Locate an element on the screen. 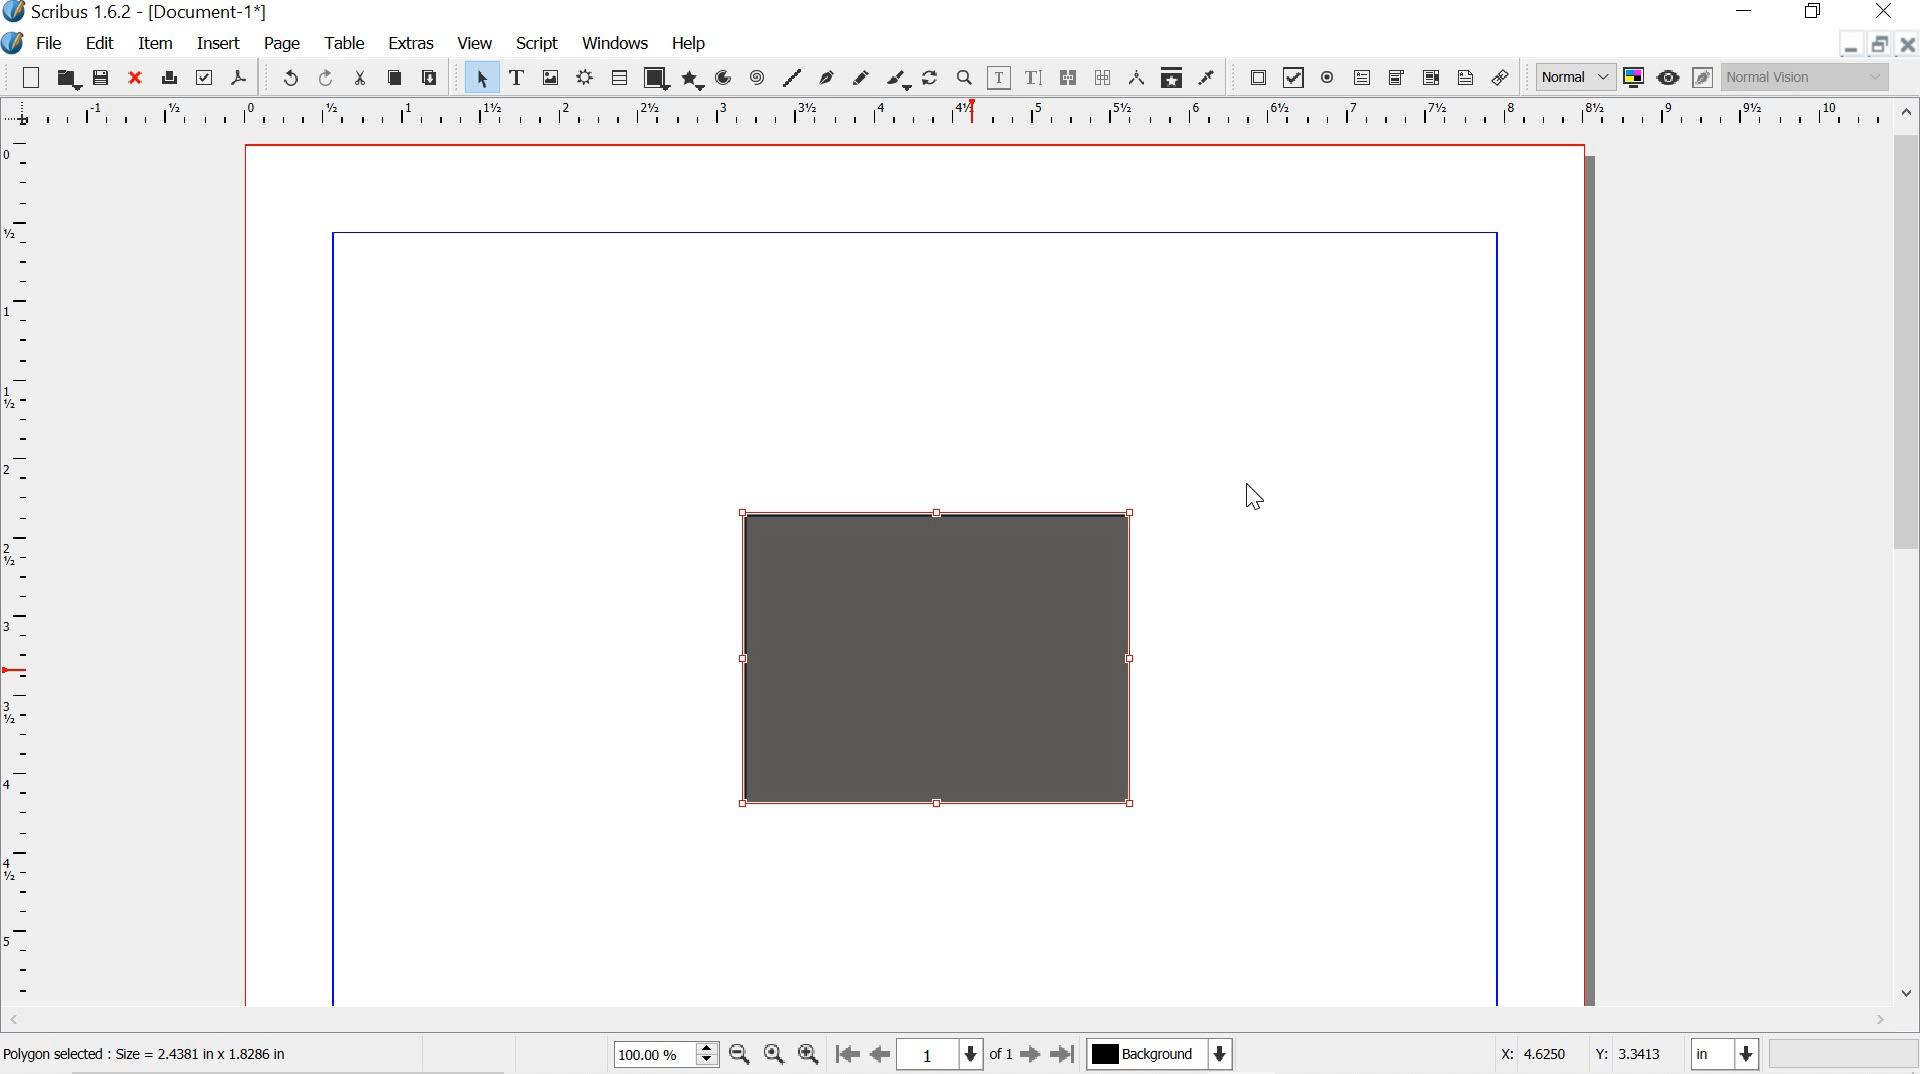  edit text with story editor is located at coordinates (1036, 79).